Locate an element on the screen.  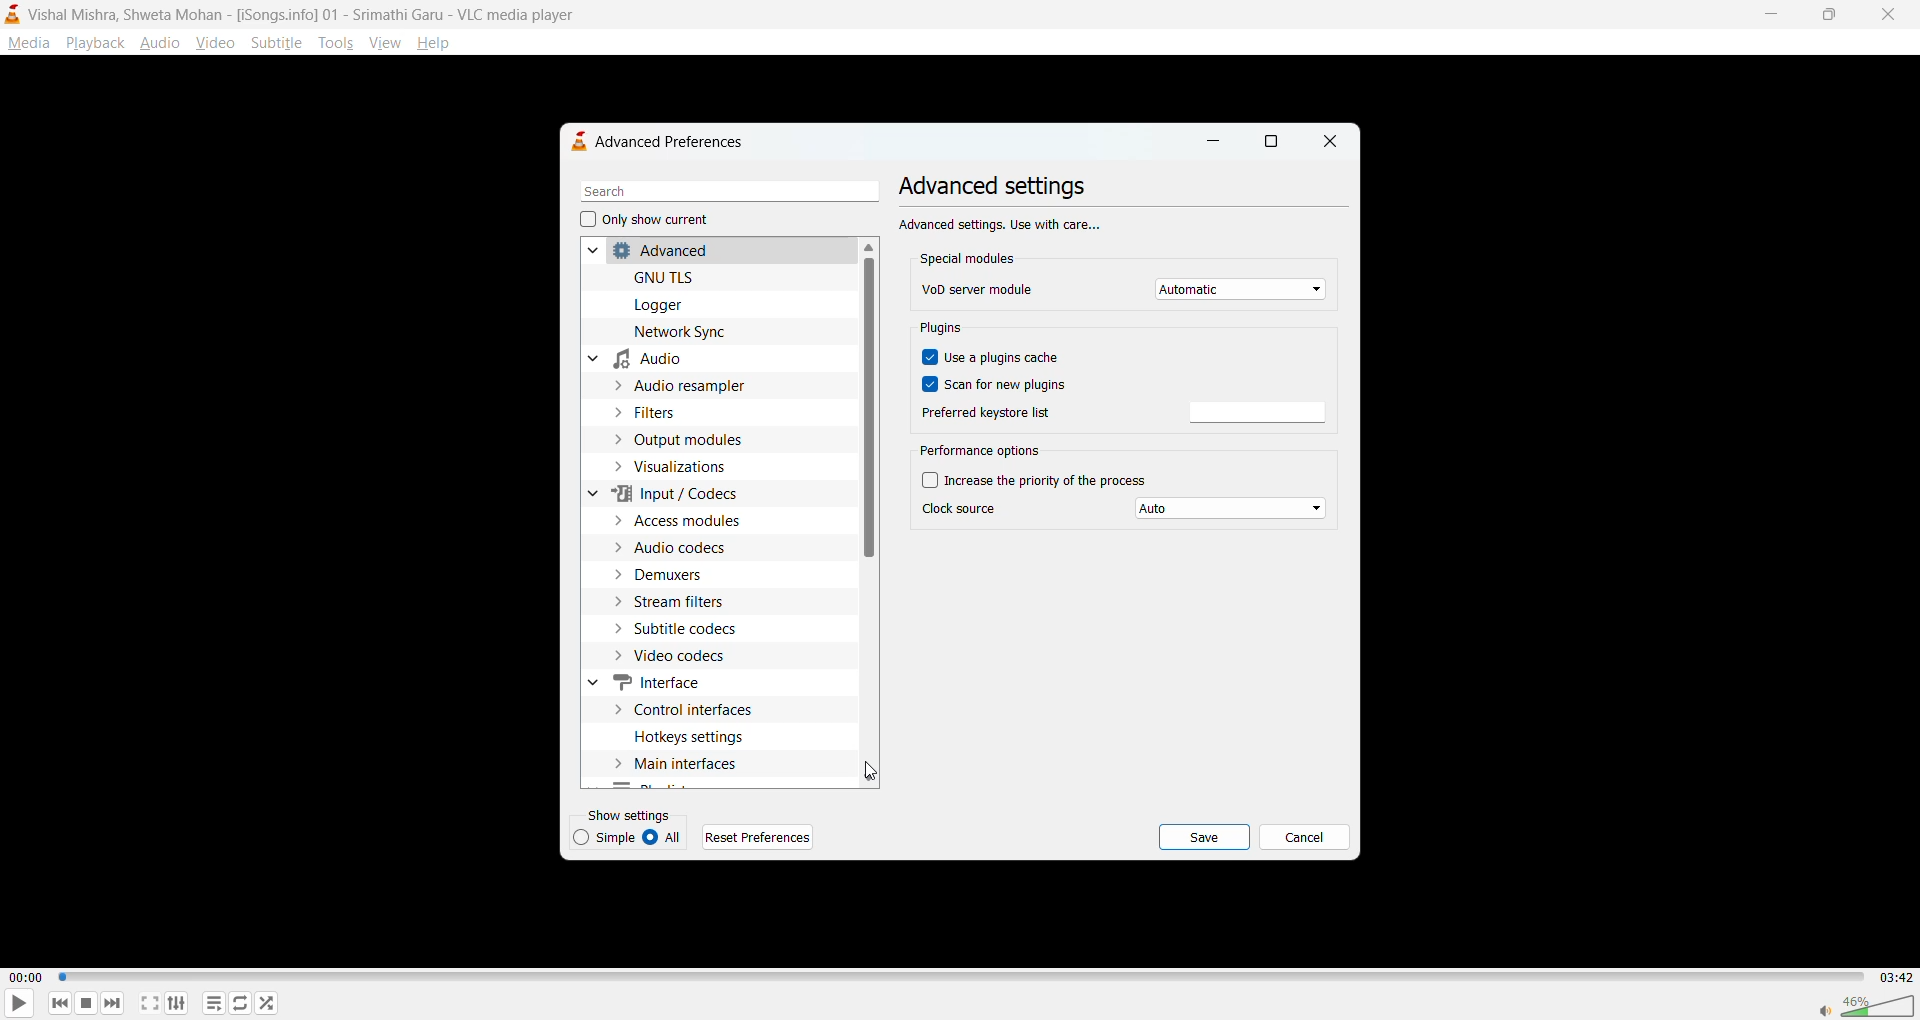
close is located at coordinates (1882, 15).